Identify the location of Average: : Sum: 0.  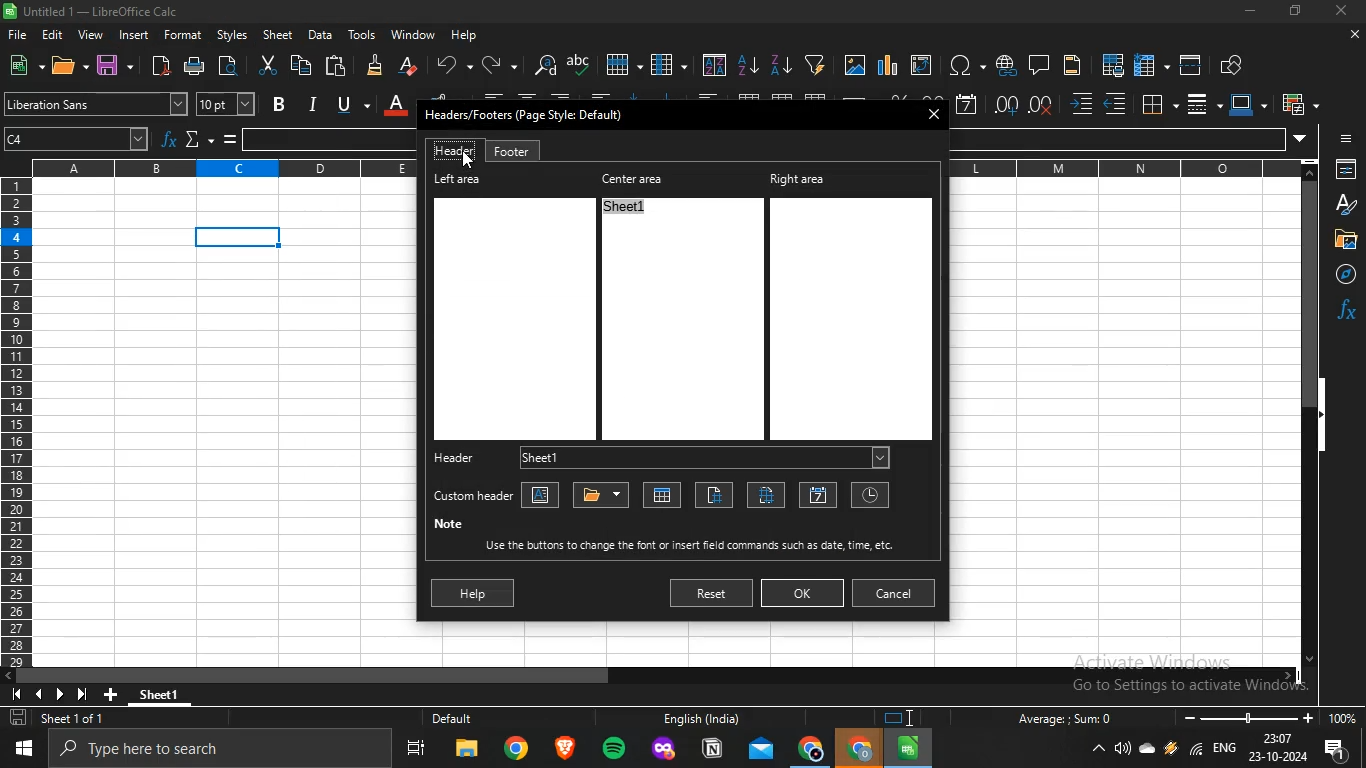
(1057, 718).